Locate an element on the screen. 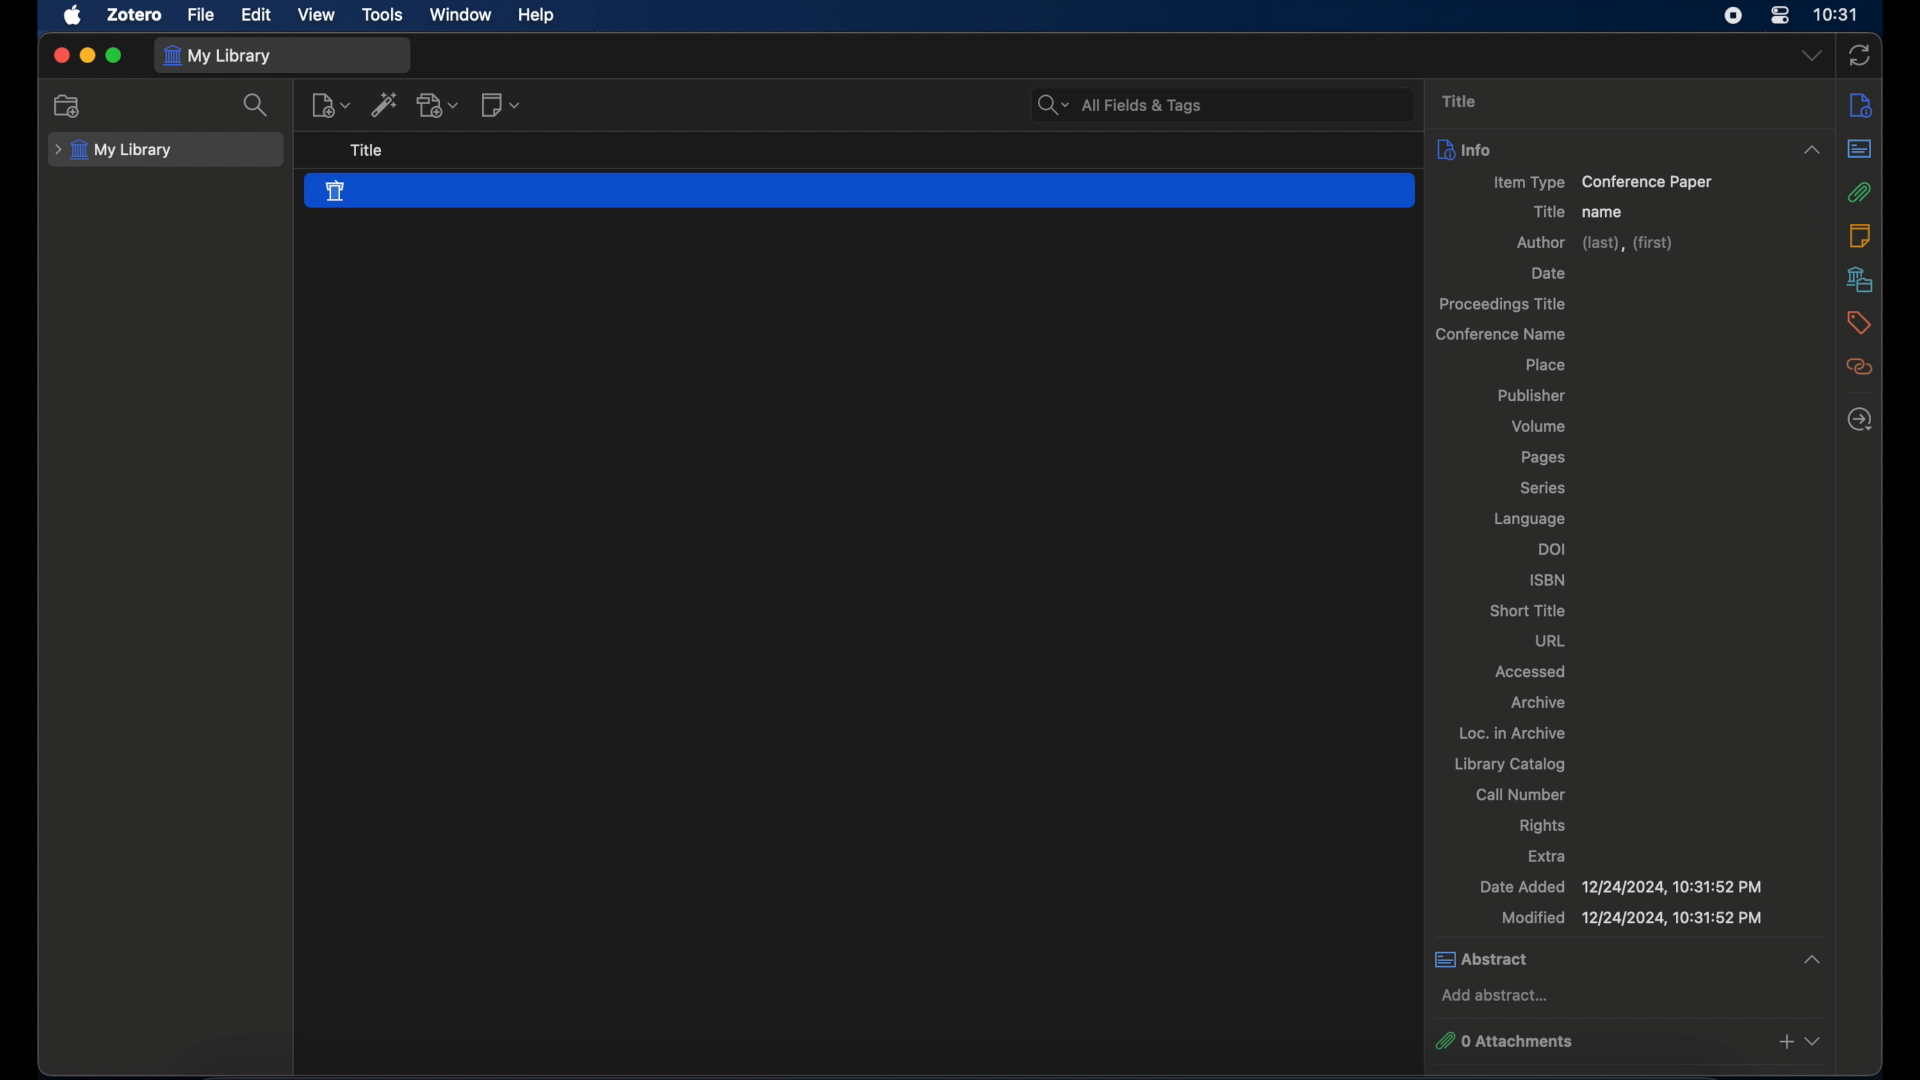 The image size is (1920, 1080). dropdown is located at coordinates (1813, 56).